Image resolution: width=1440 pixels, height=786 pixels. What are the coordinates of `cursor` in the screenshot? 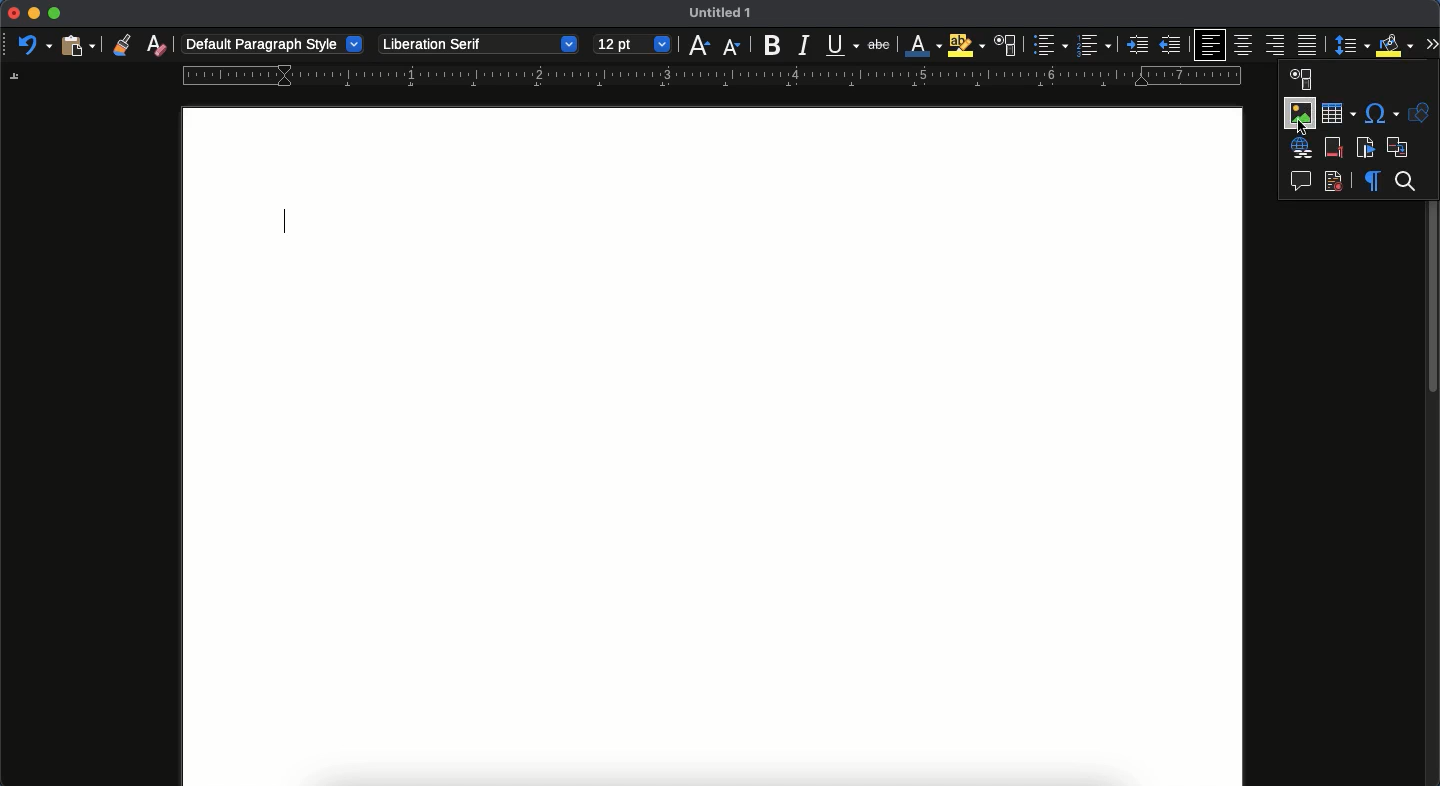 It's located at (1300, 127).